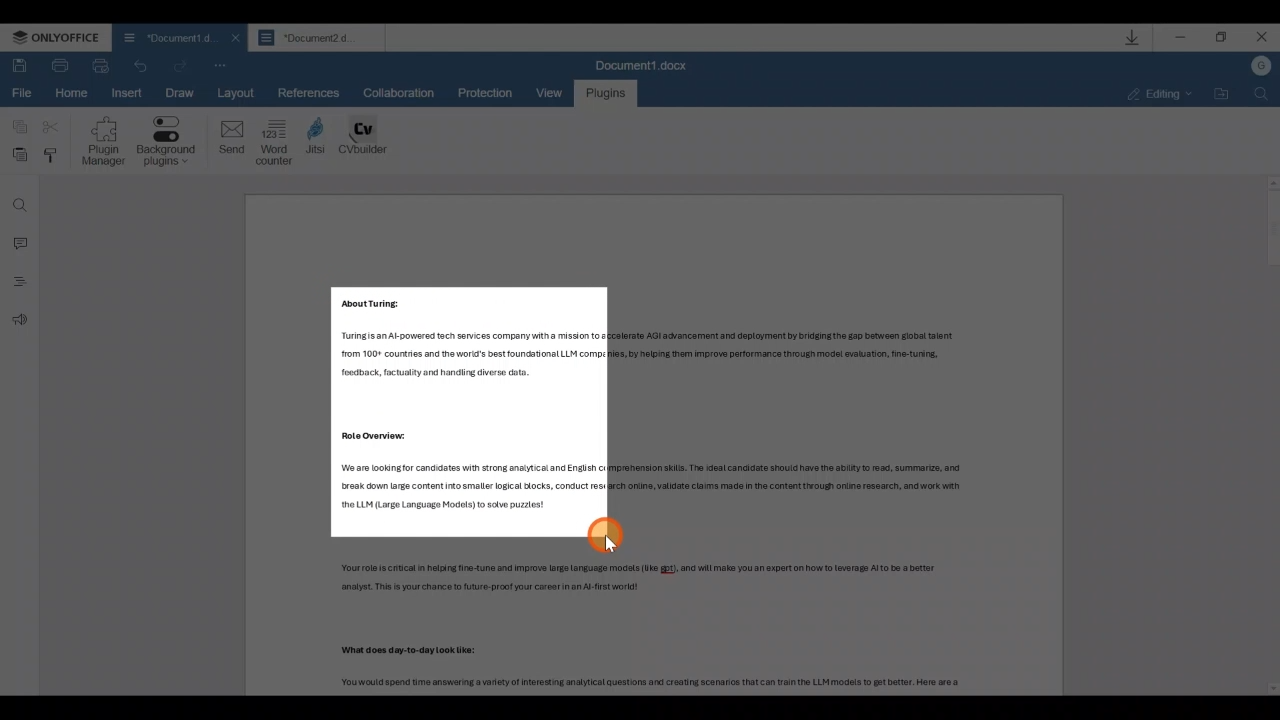  Describe the element at coordinates (16, 128) in the screenshot. I see `Copy` at that location.